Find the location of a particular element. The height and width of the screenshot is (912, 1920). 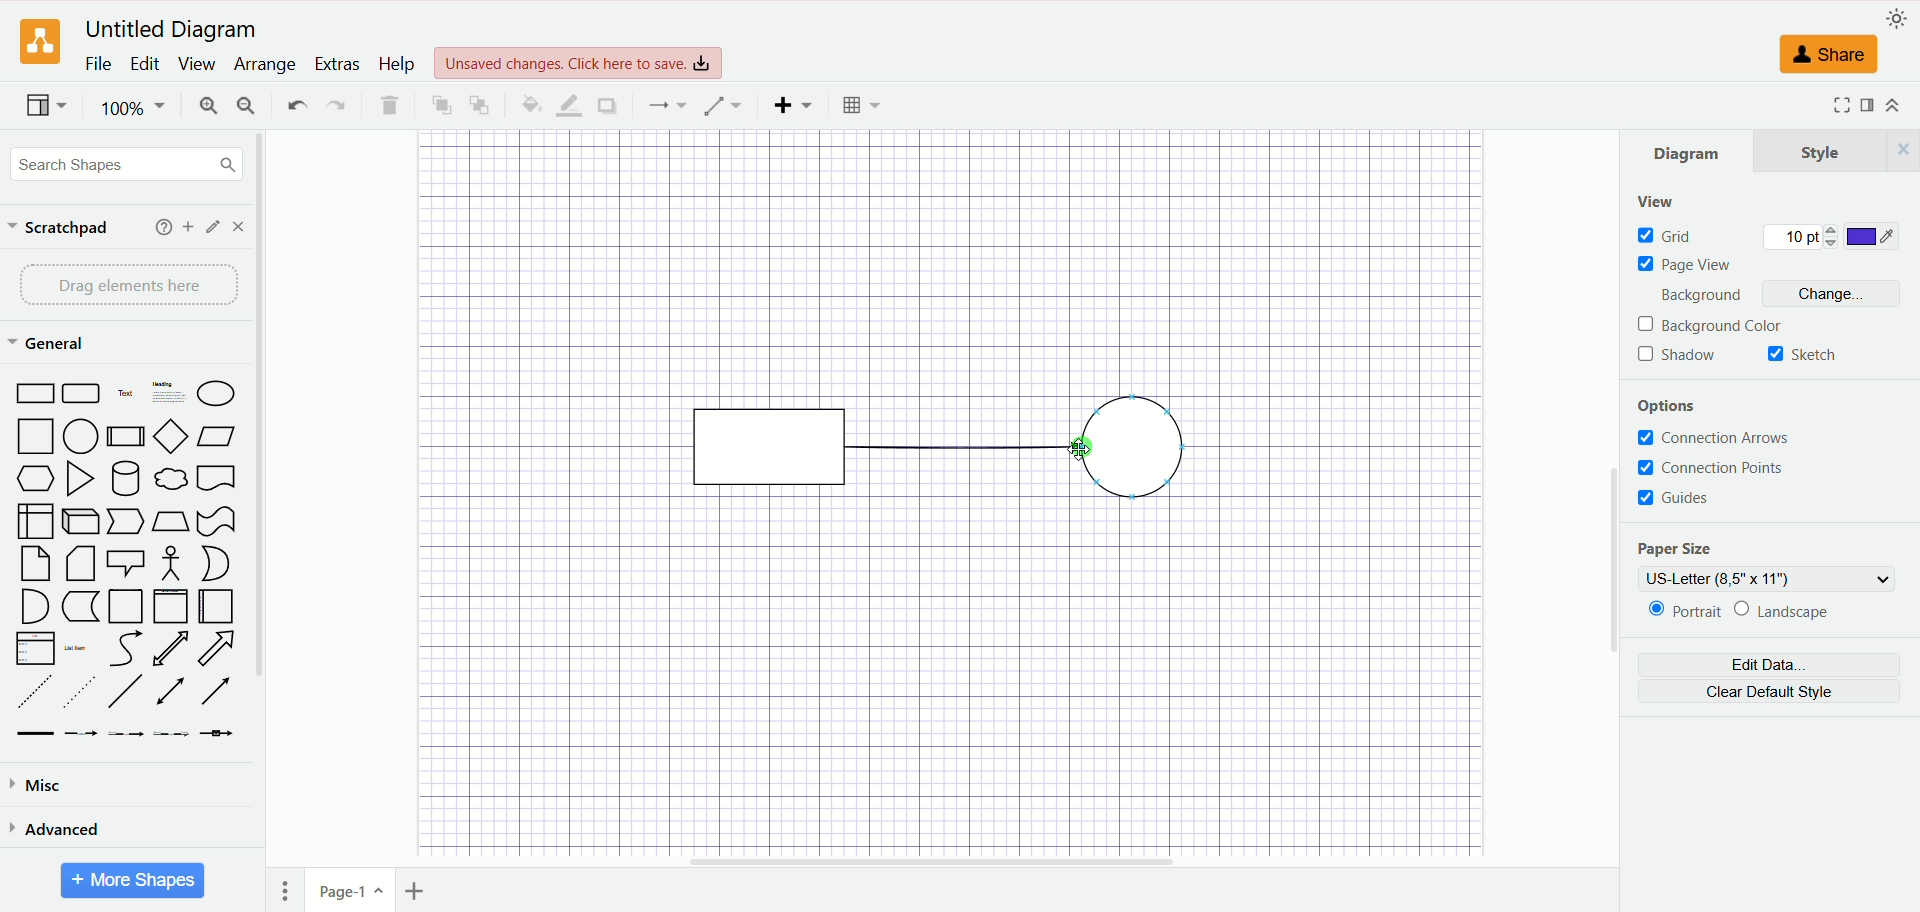

format is located at coordinates (1870, 105).